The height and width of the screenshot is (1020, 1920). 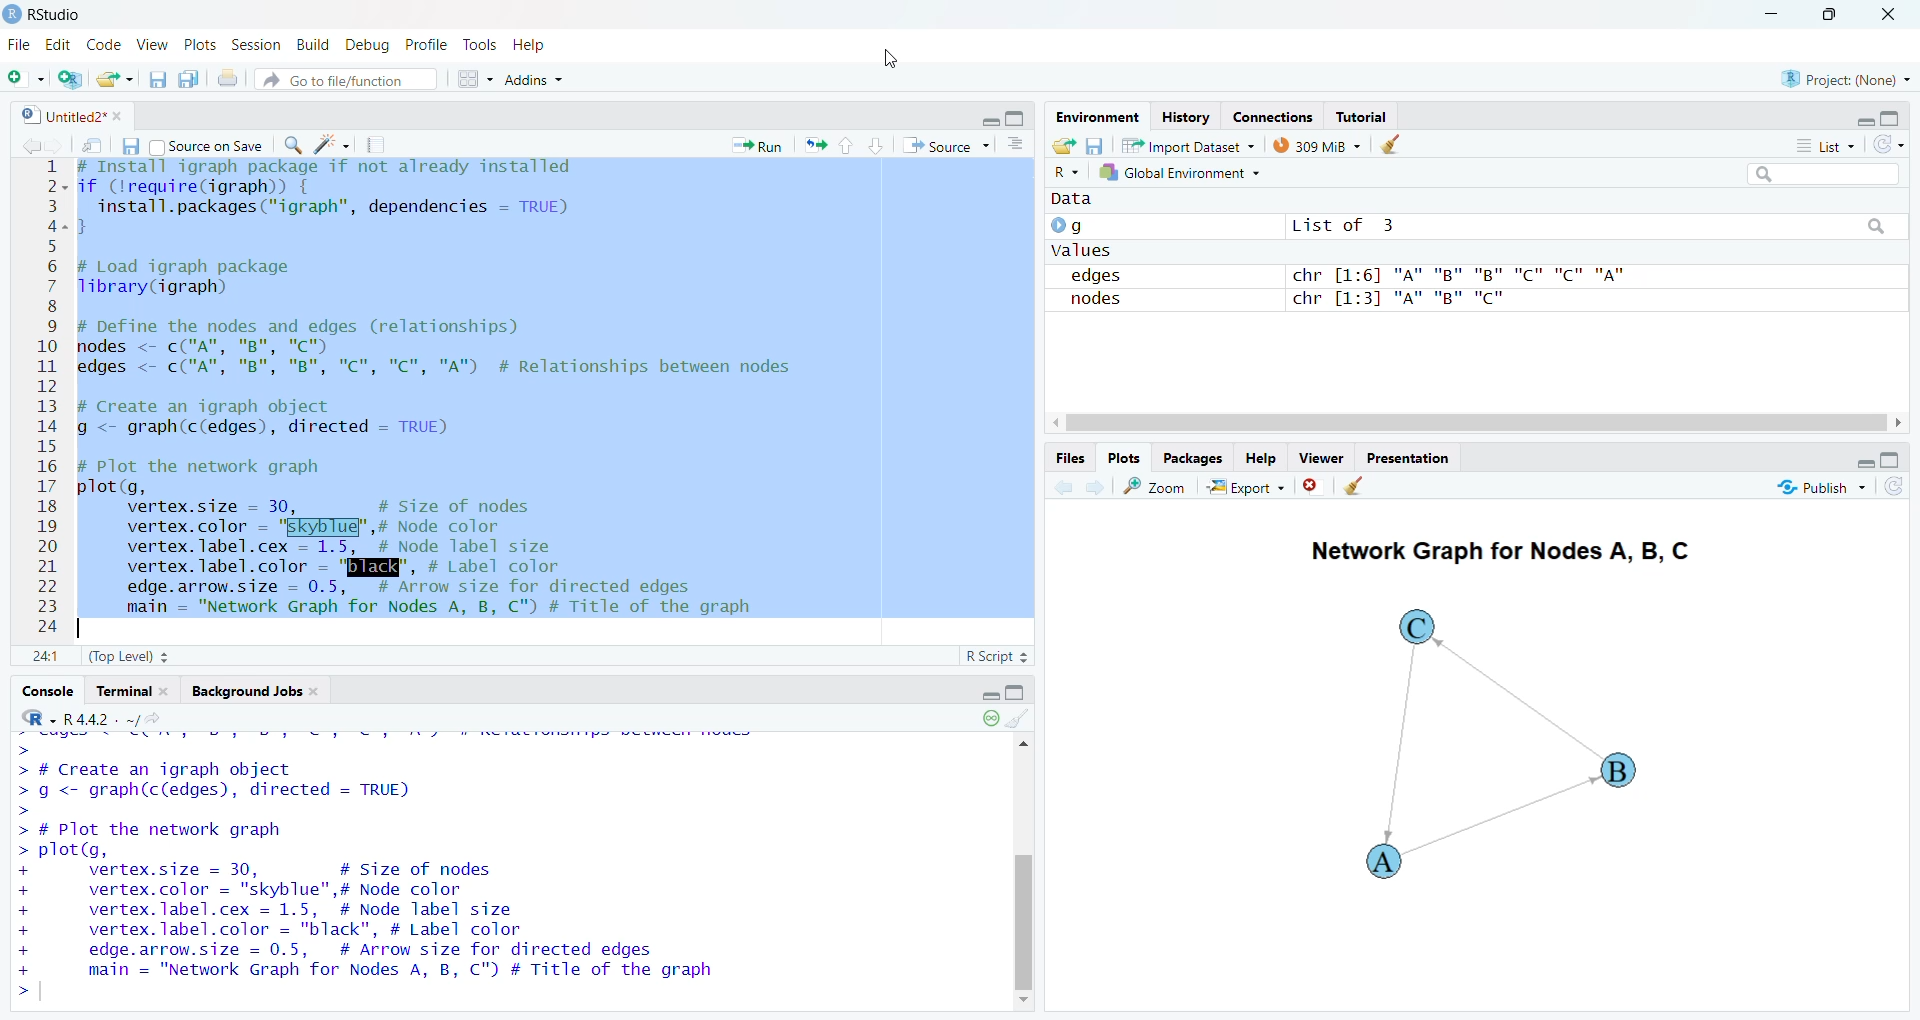 I want to click on History, so click(x=1188, y=117).